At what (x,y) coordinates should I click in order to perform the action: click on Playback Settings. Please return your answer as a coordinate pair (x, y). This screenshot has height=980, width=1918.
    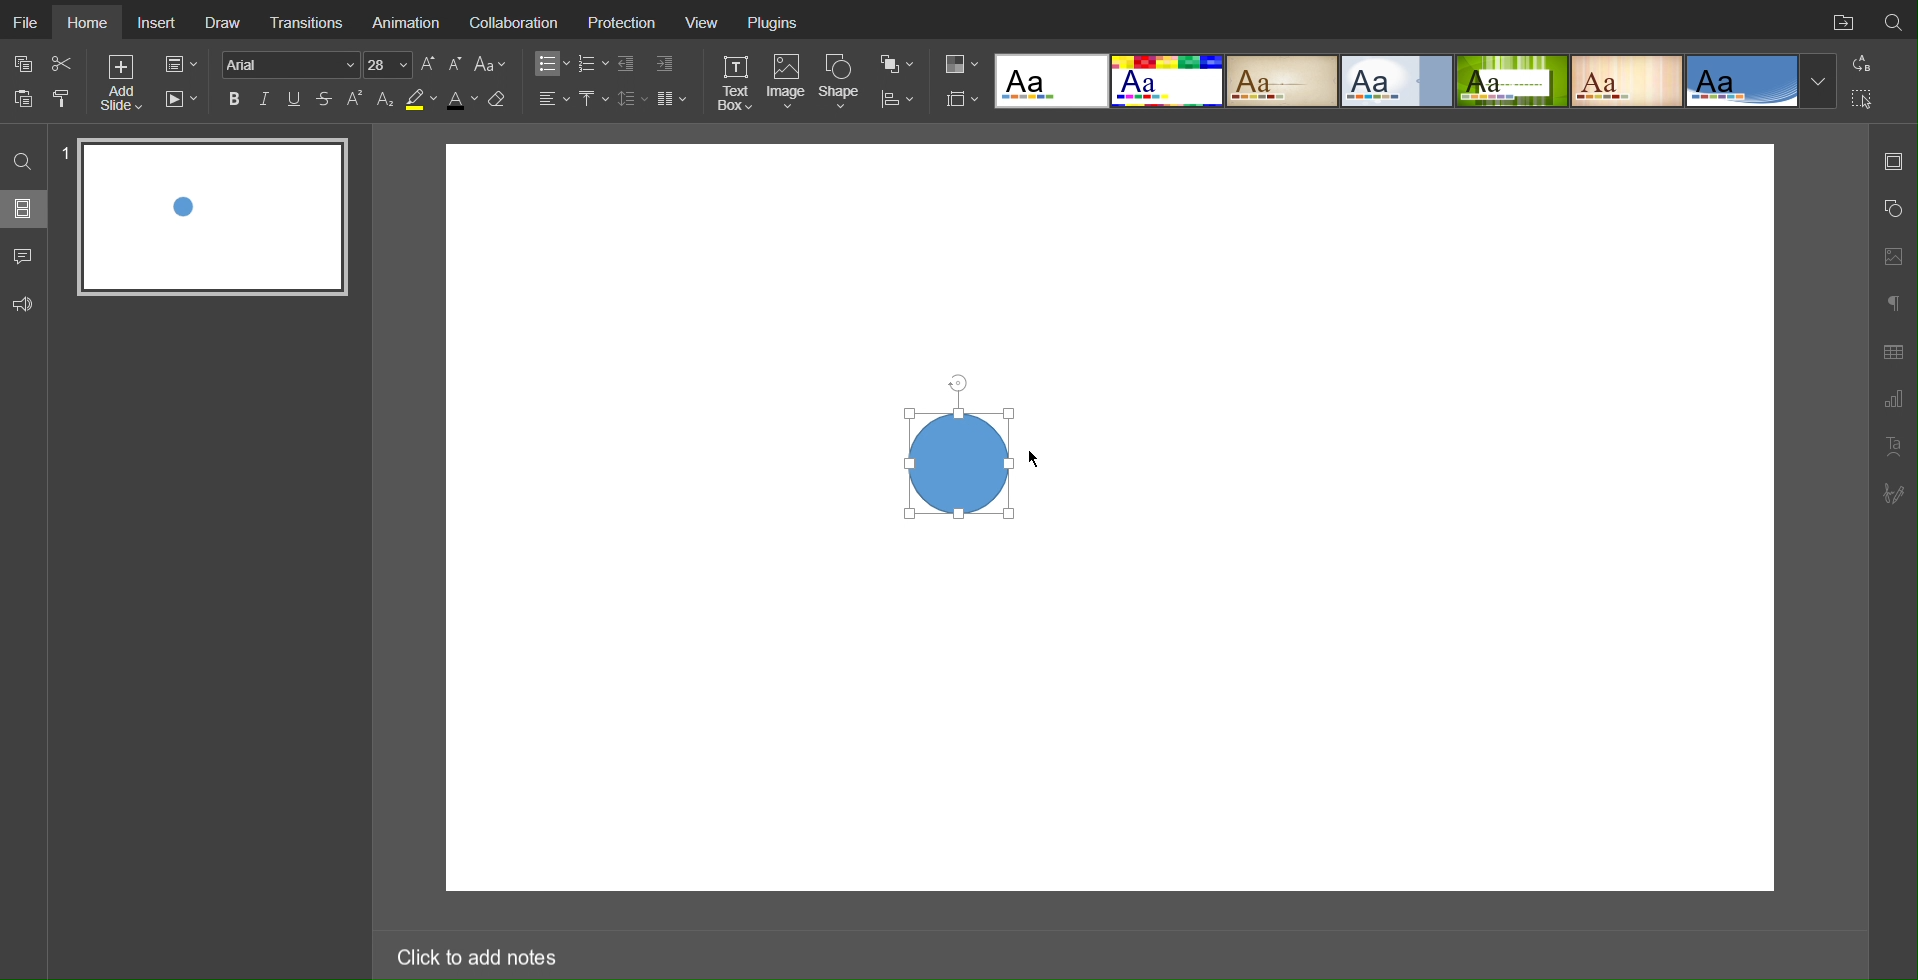
    Looking at the image, I should click on (181, 99).